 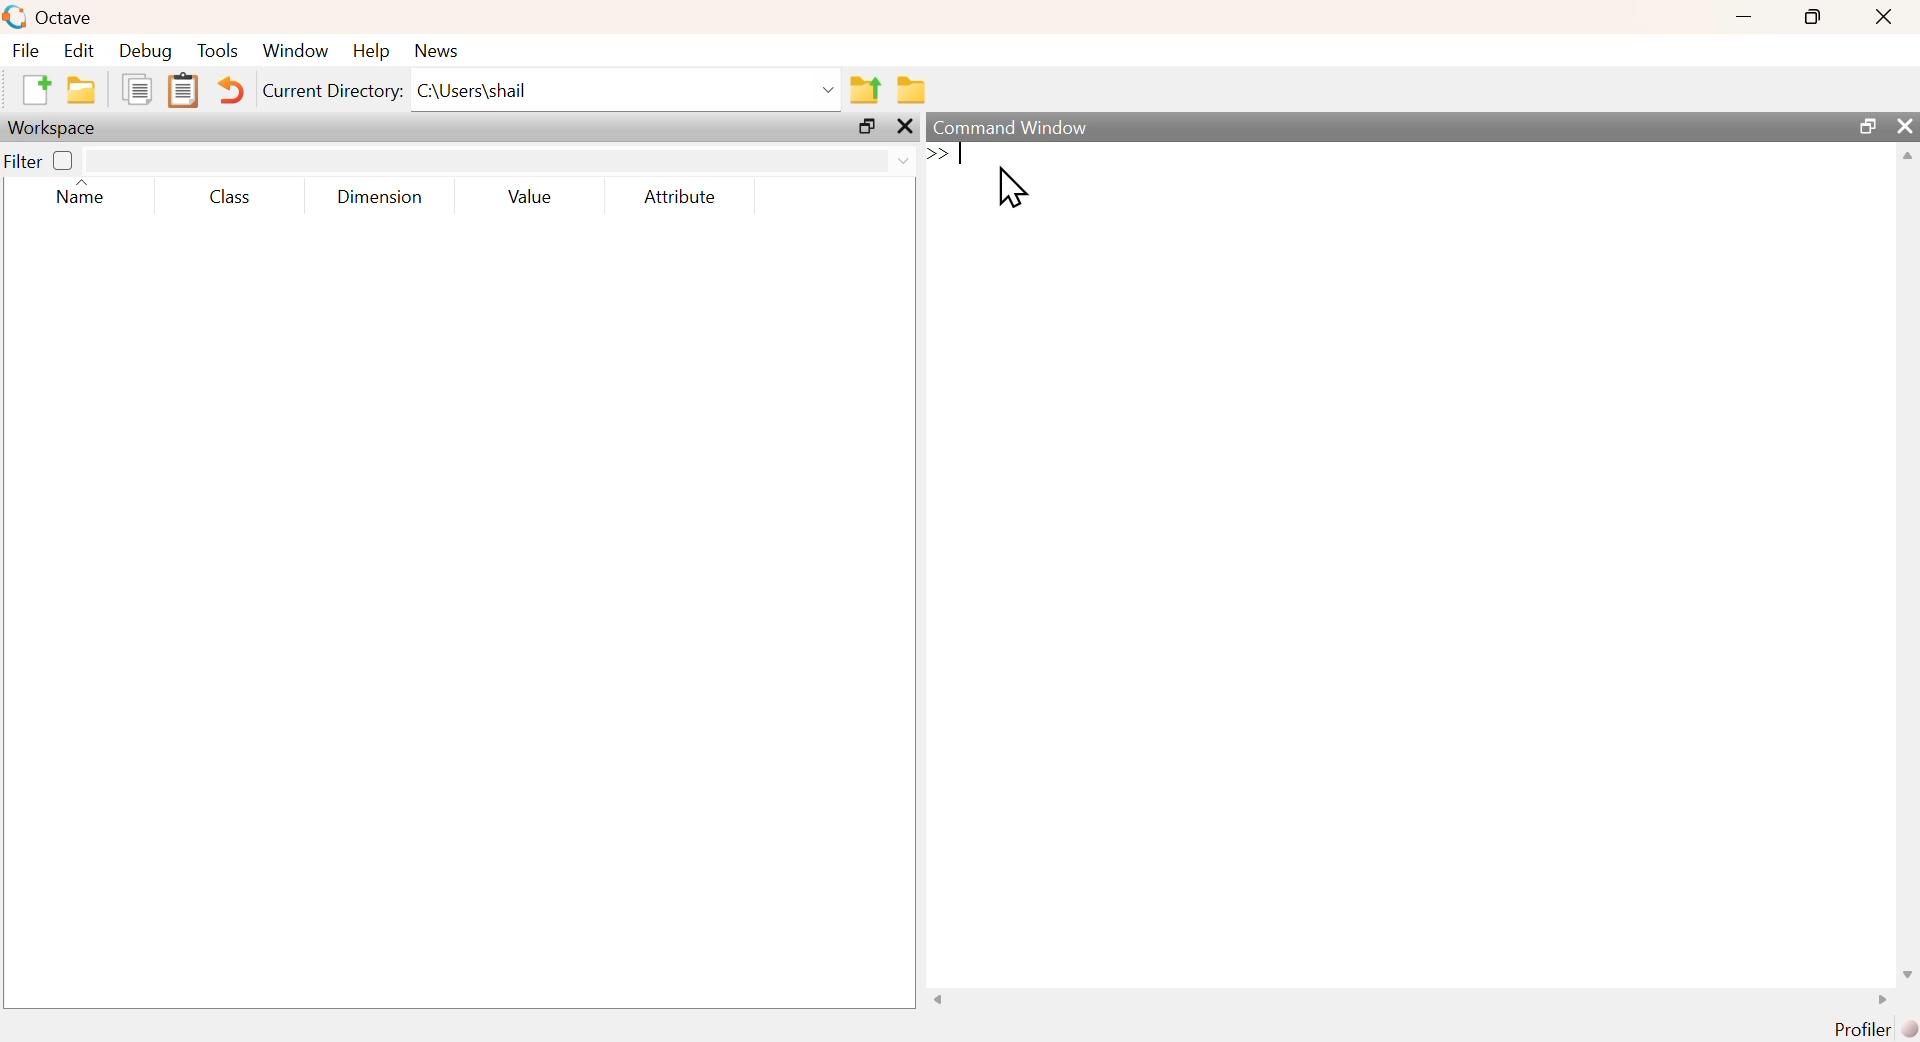 What do you see at coordinates (38, 160) in the screenshot?
I see `Filter` at bounding box center [38, 160].